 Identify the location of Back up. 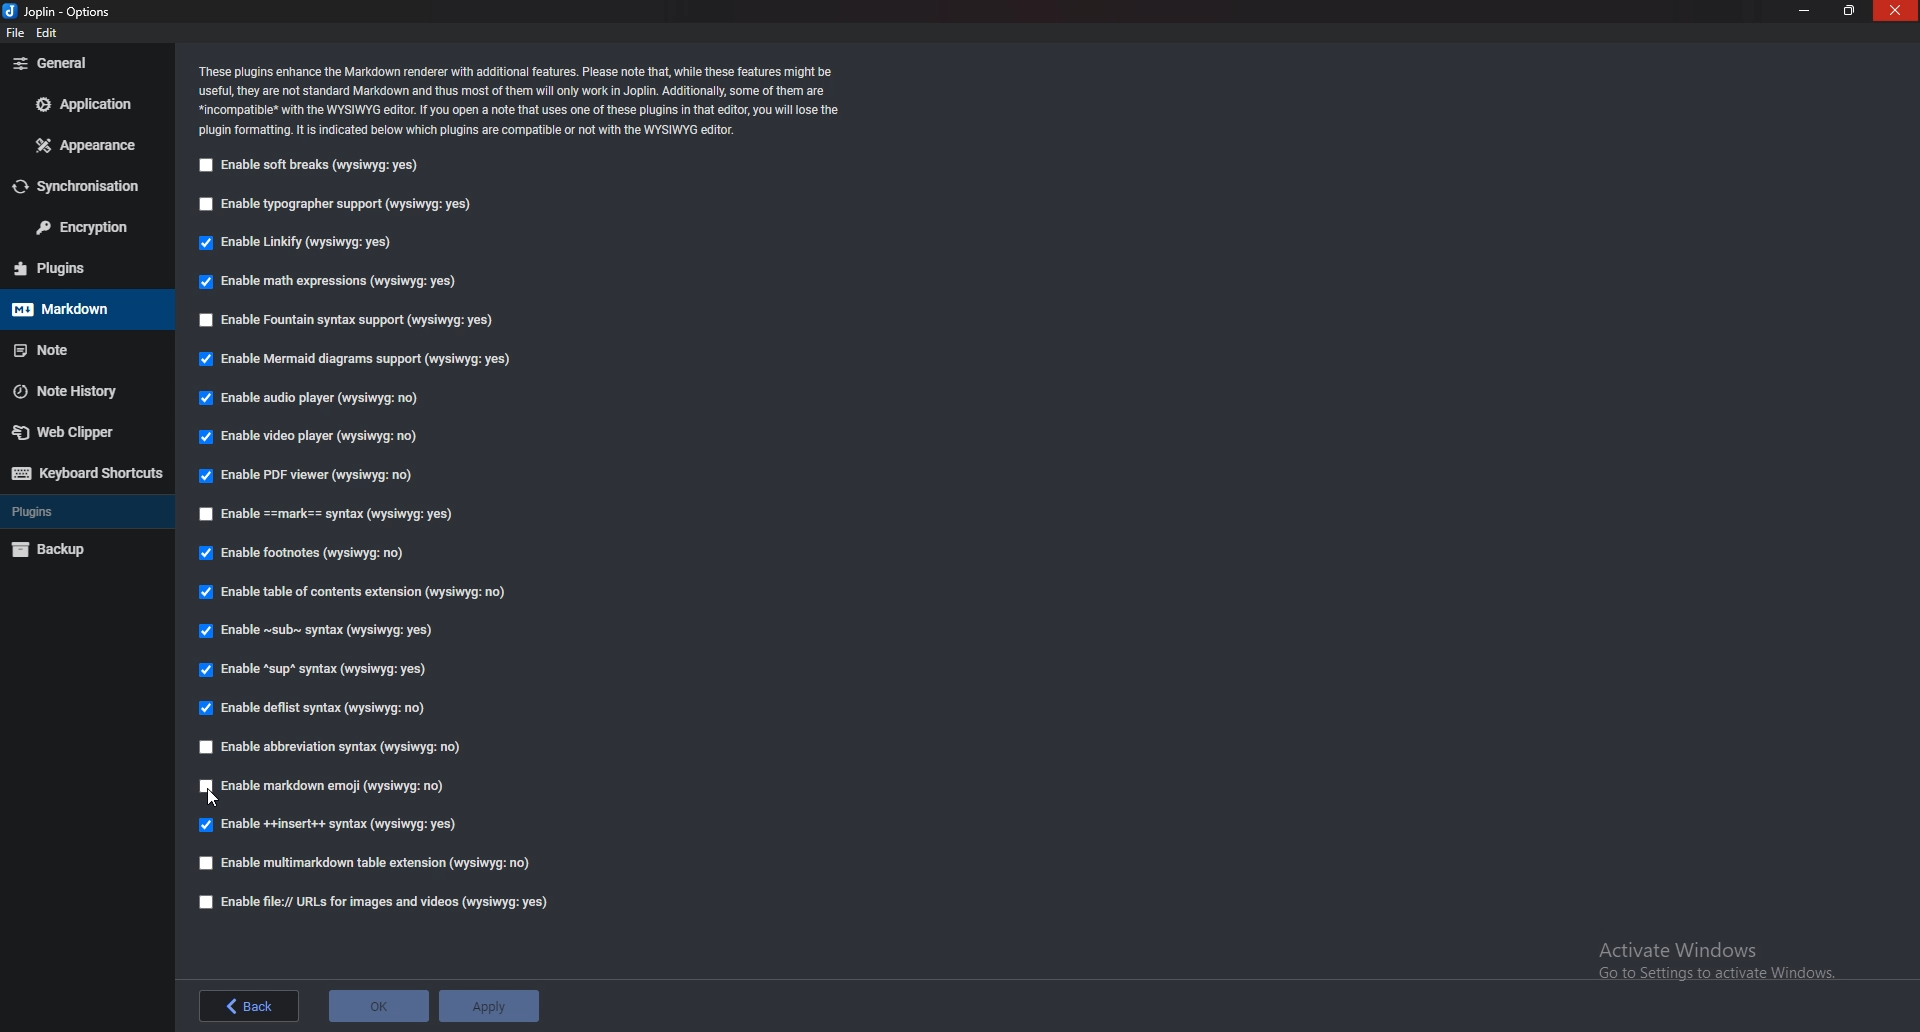
(65, 551).